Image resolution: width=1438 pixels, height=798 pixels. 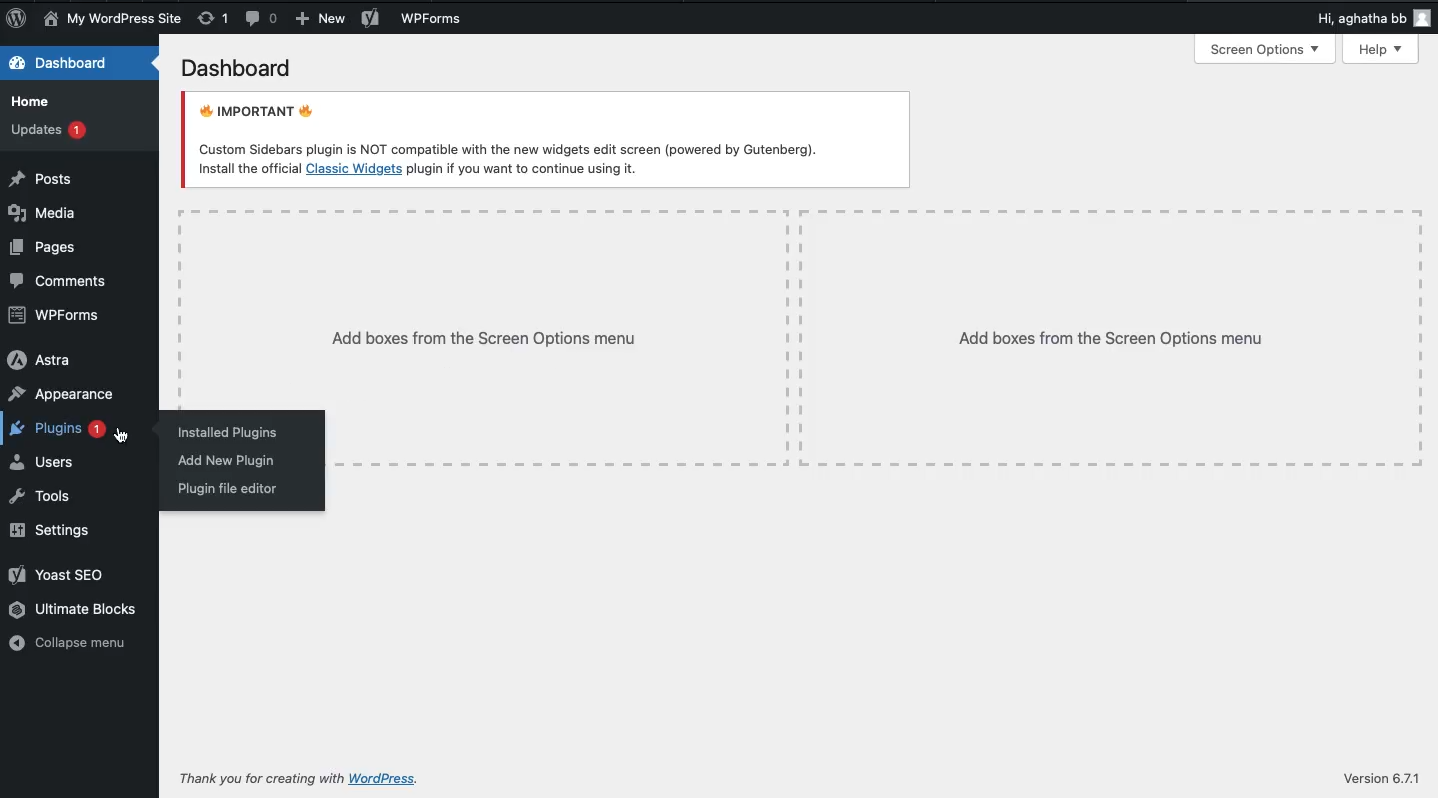 I want to click on wordpress, so click(x=402, y=774).